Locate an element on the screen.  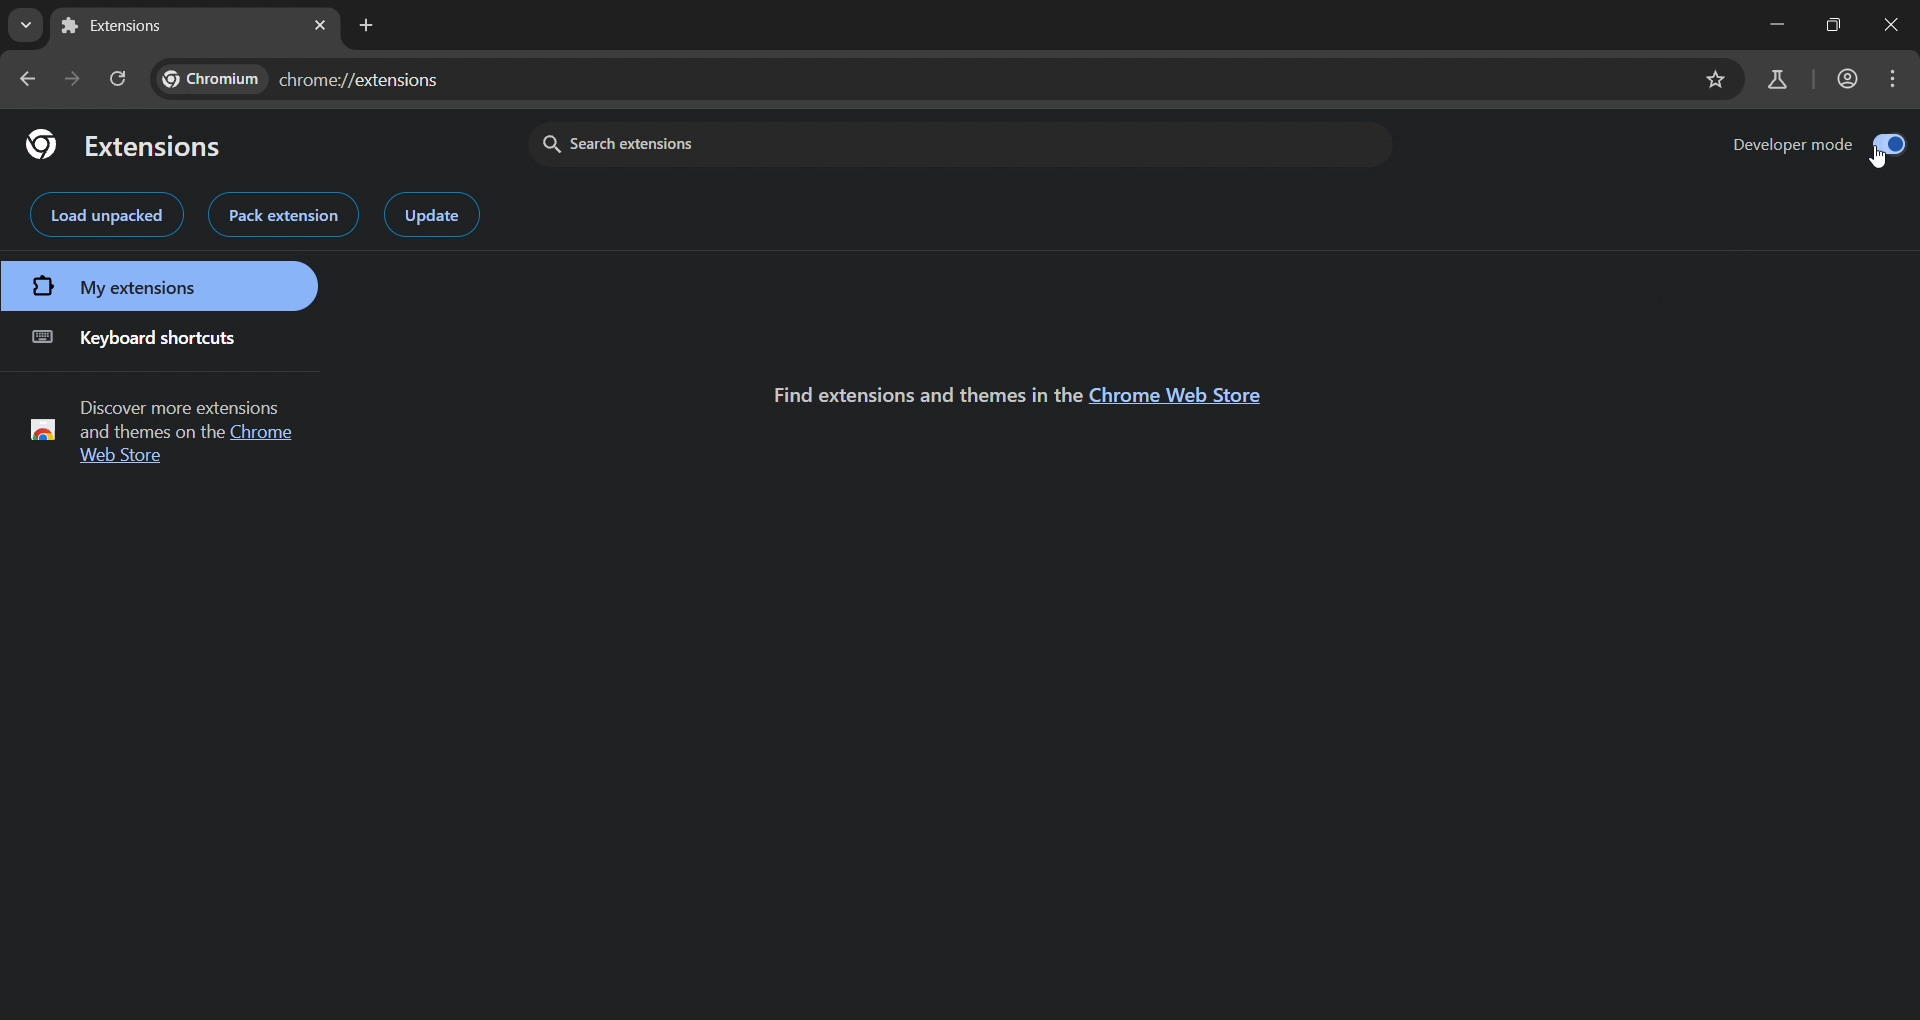
close tab is located at coordinates (320, 25).